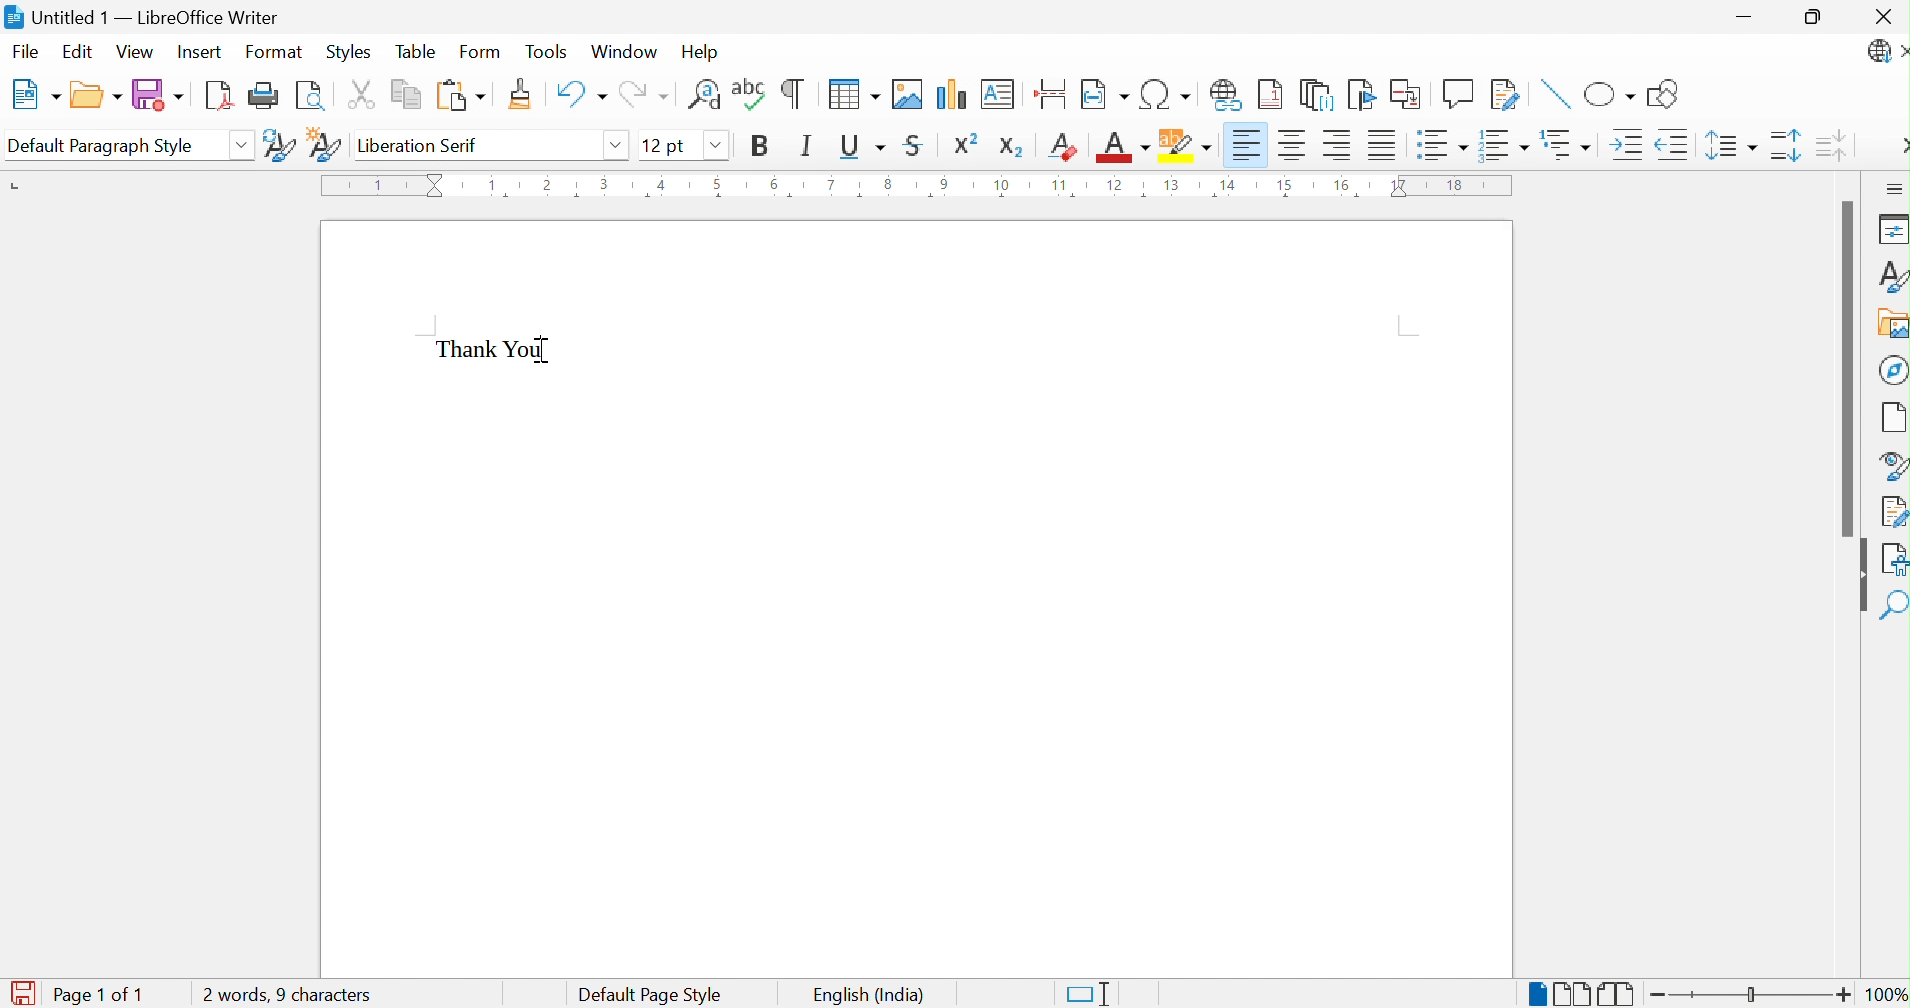 The image size is (1910, 1008). Describe the element at coordinates (699, 53) in the screenshot. I see `Help` at that location.